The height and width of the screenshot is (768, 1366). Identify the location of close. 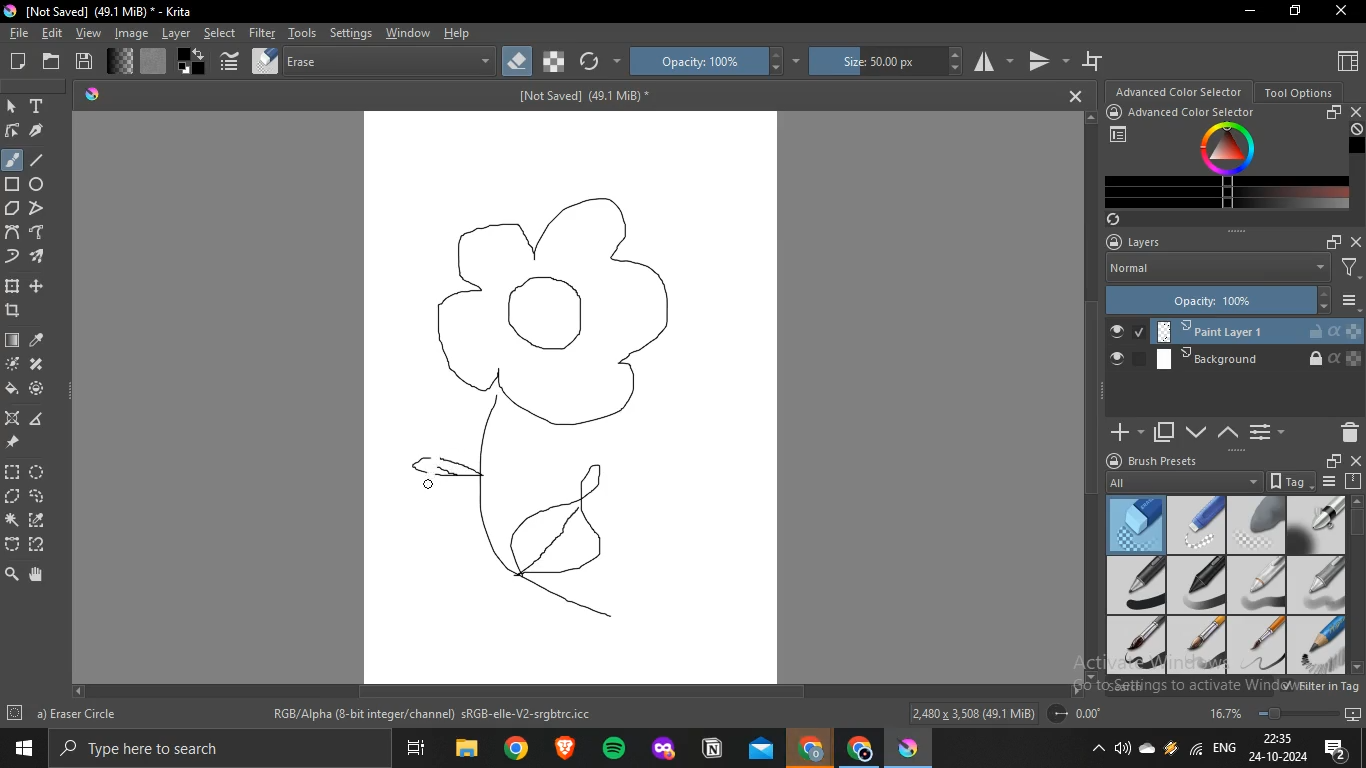
(1357, 461).